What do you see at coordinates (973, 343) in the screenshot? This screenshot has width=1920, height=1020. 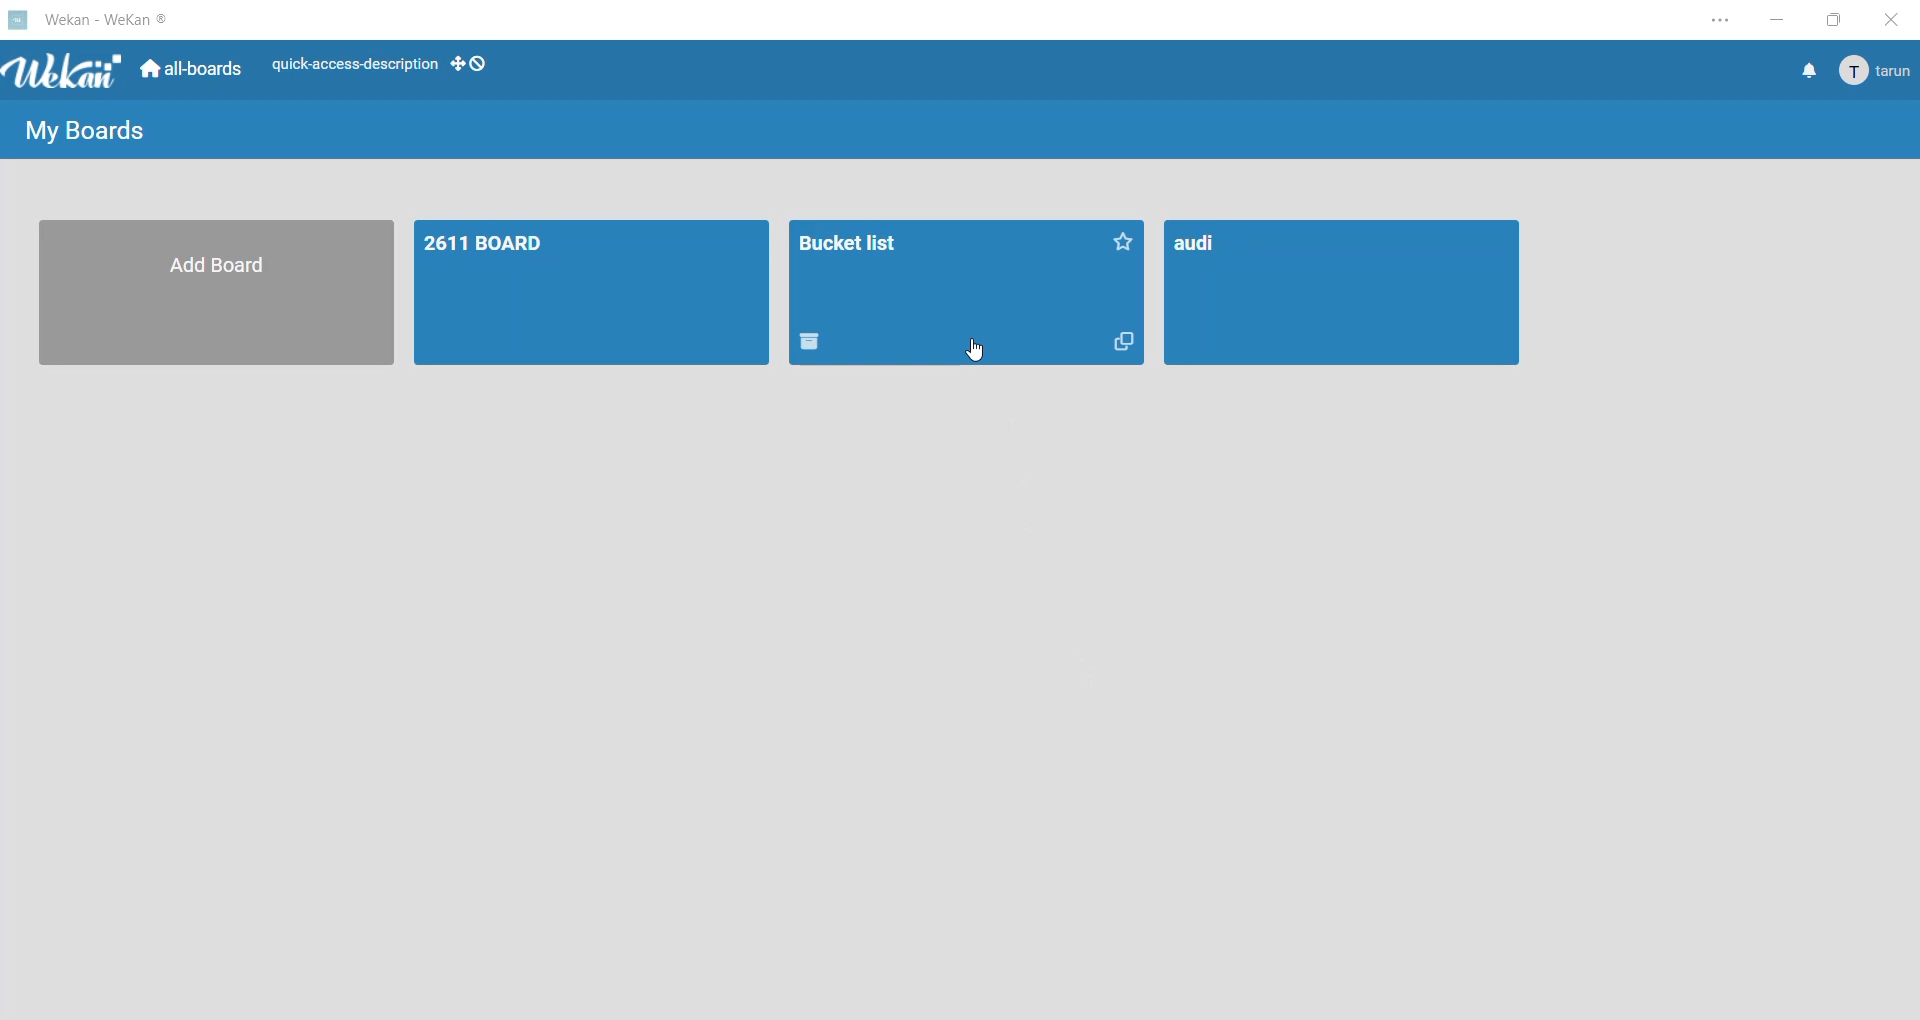 I see `cursor` at bounding box center [973, 343].